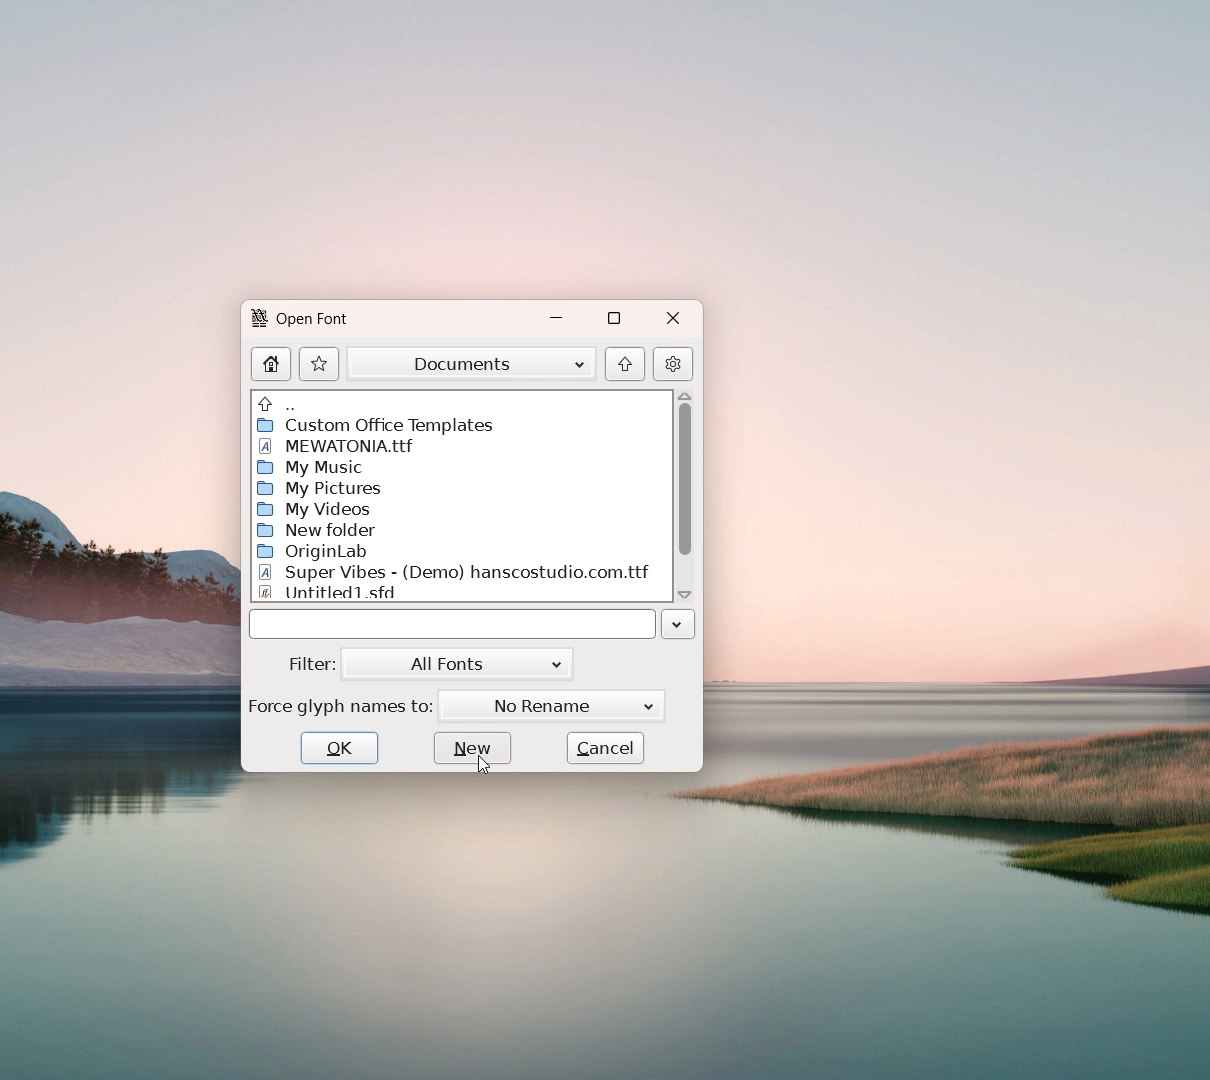  What do you see at coordinates (552, 704) in the screenshot?
I see `No Rename` at bounding box center [552, 704].